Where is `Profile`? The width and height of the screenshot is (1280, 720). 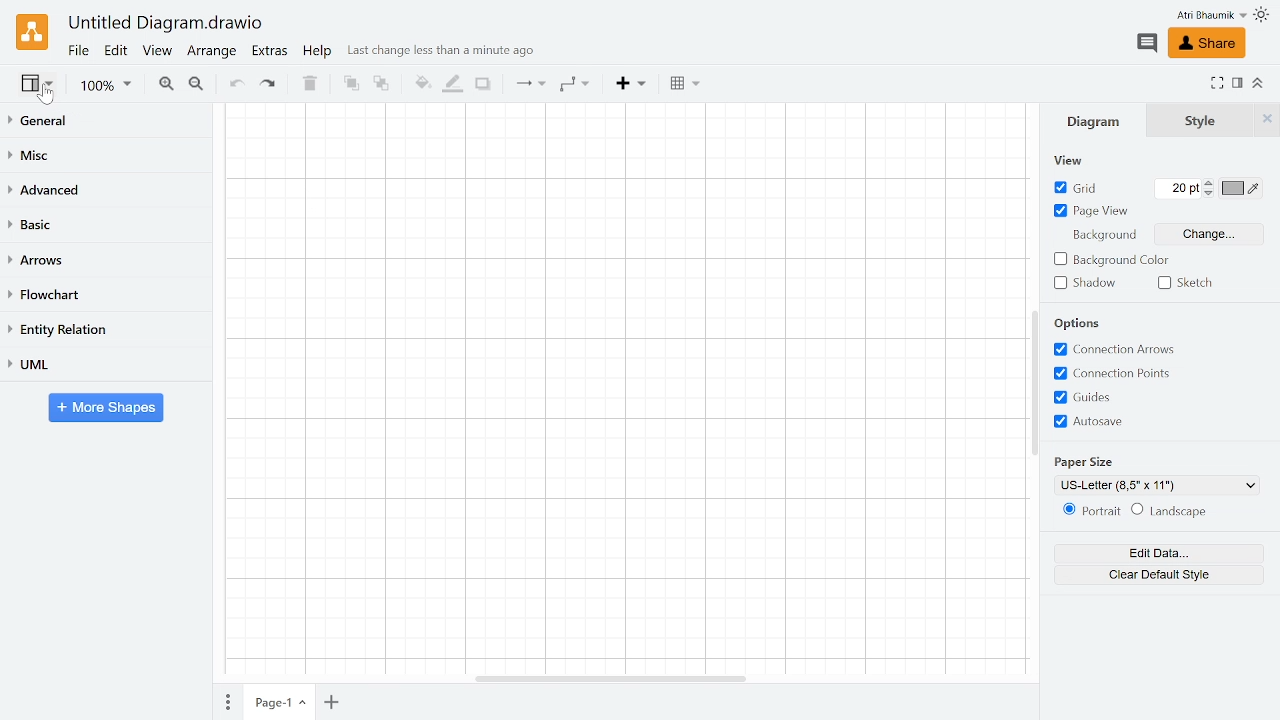
Profile is located at coordinates (1208, 15).